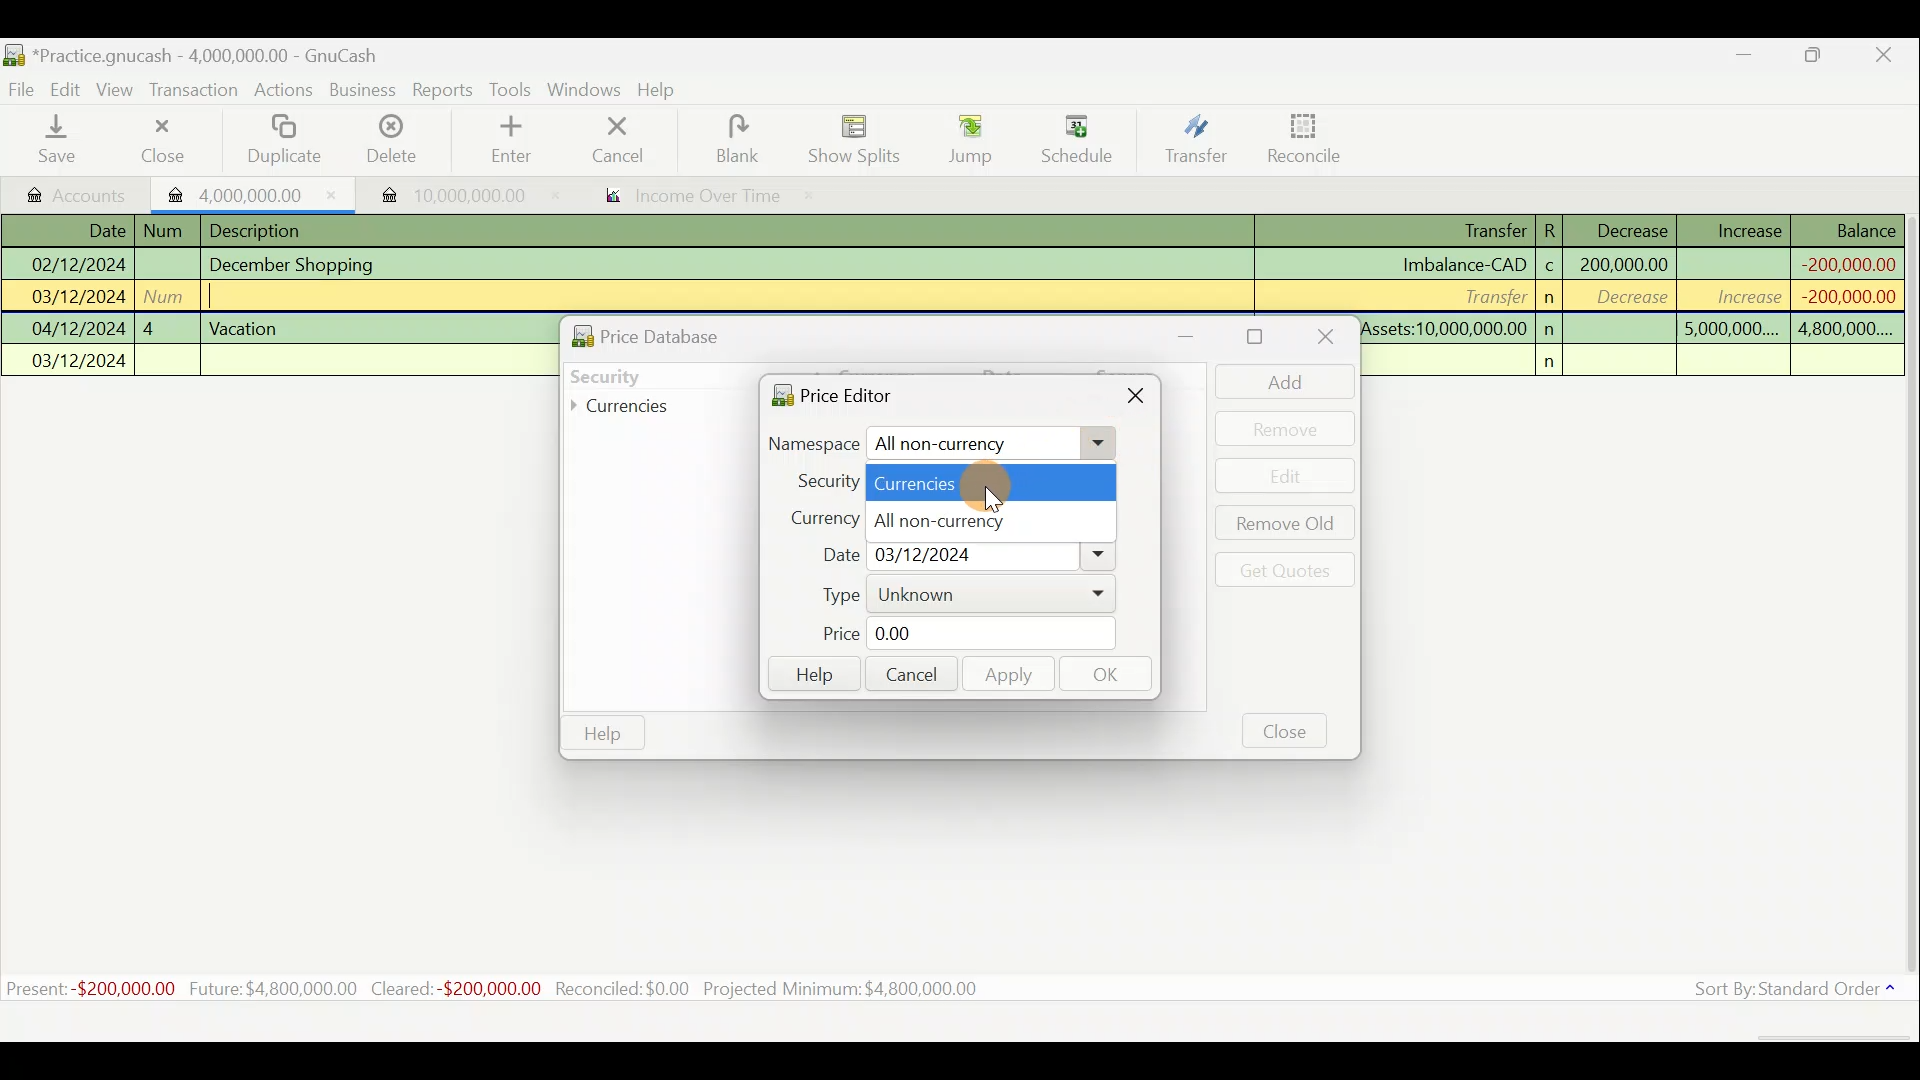 This screenshot has width=1920, height=1080. Describe the element at coordinates (1444, 326) in the screenshot. I see `Assets:10,000,000.00` at that location.